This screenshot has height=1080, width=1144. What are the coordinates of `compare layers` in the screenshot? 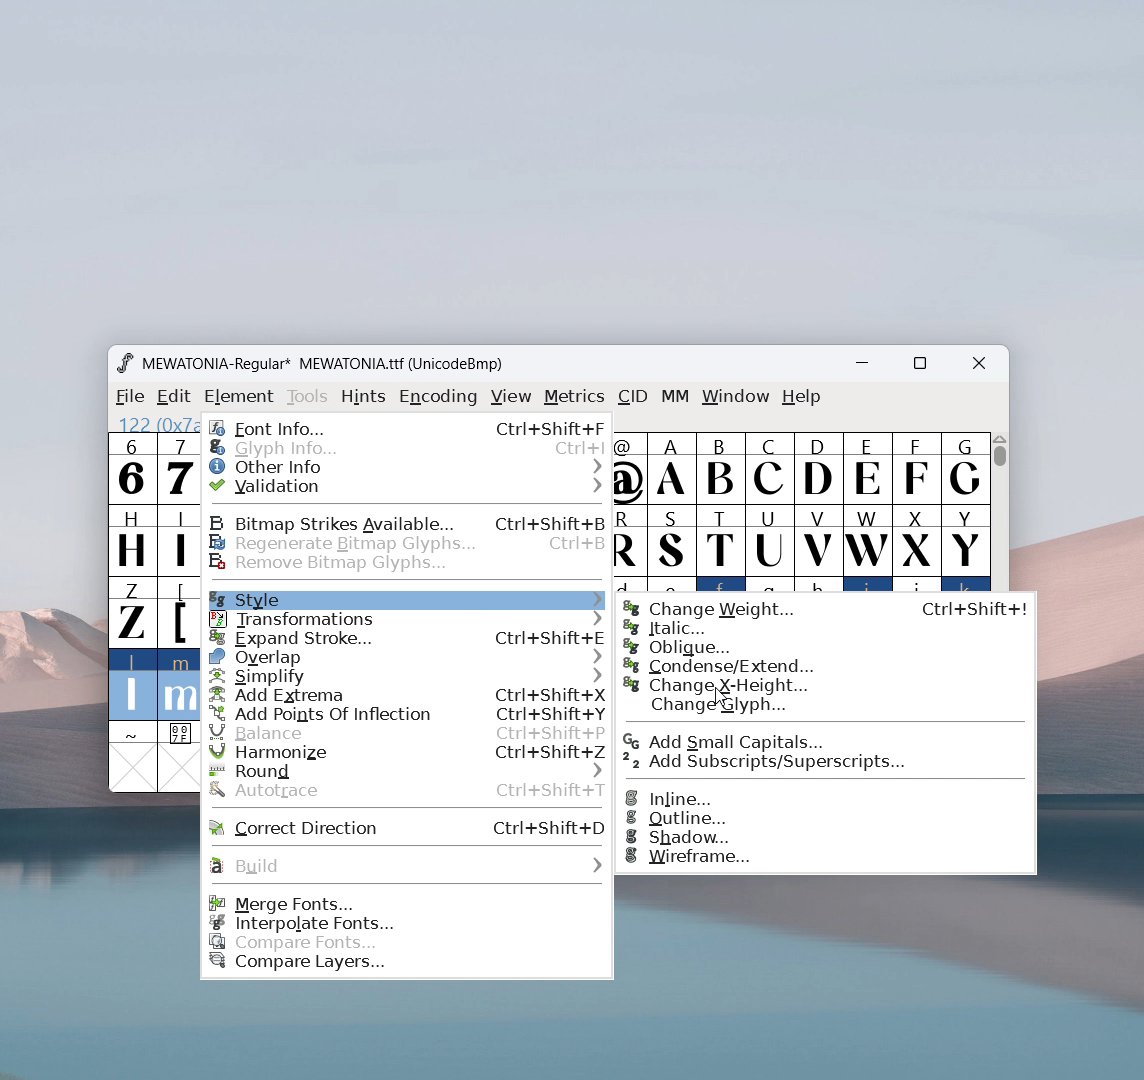 It's located at (408, 966).